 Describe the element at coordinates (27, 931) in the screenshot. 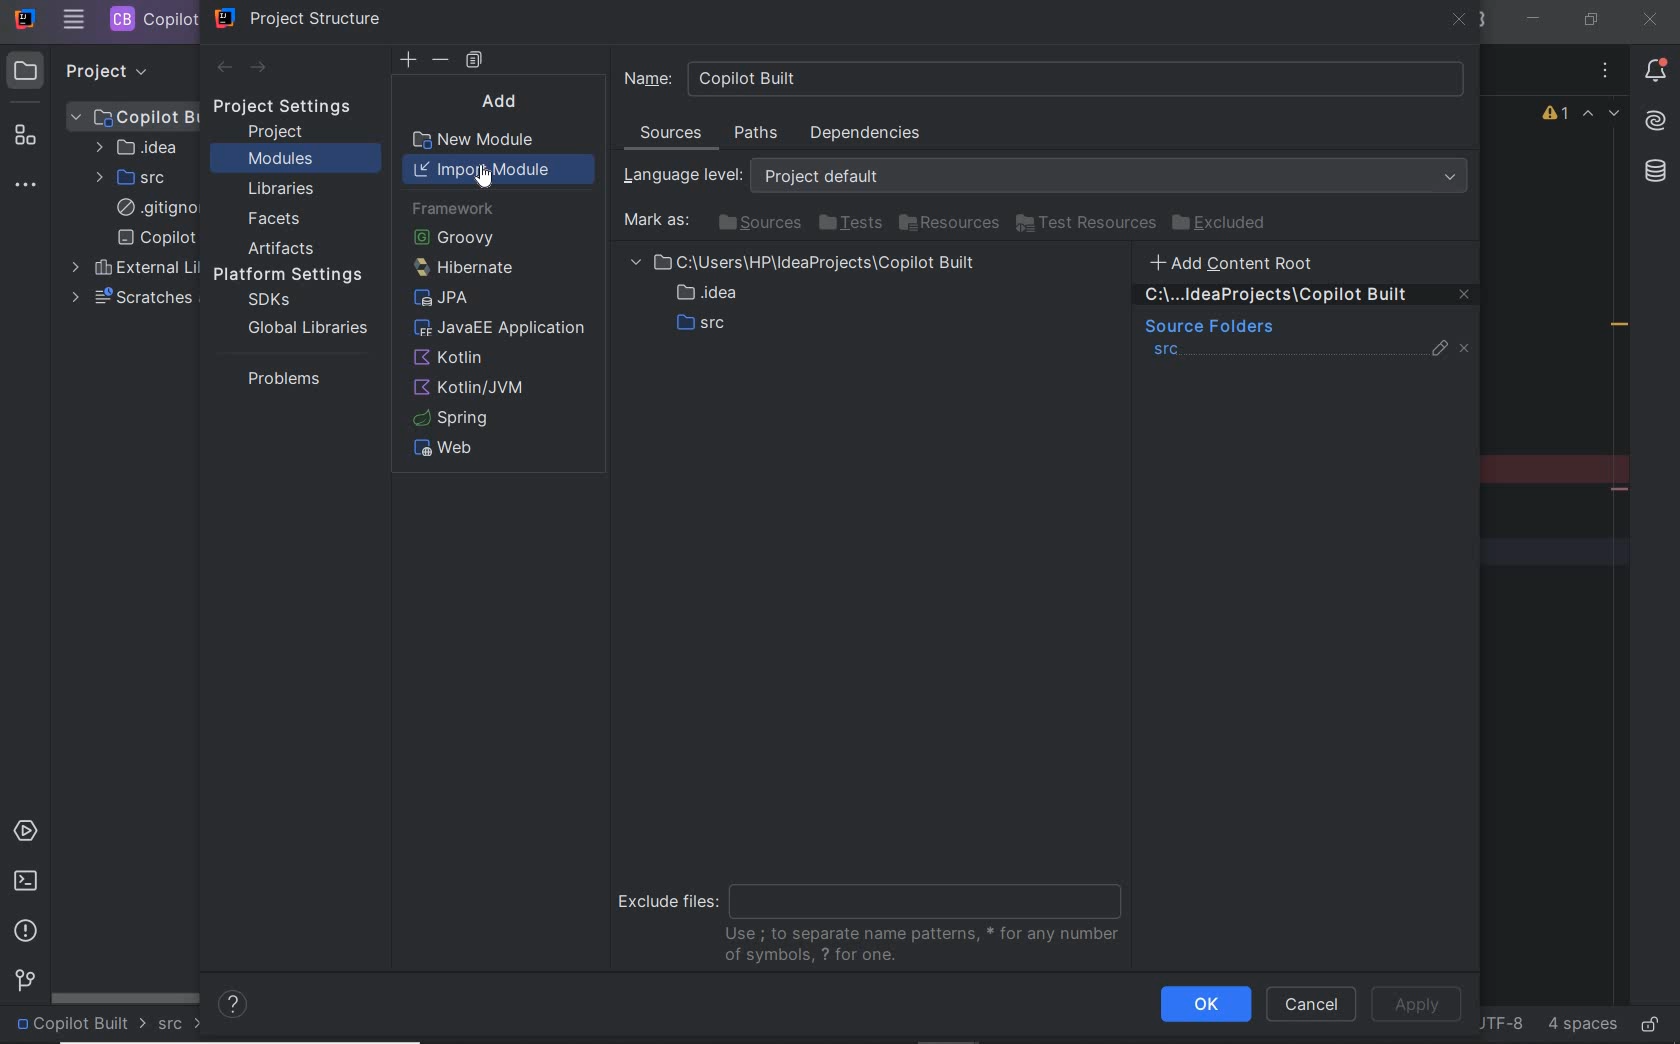

I see `problems` at that location.